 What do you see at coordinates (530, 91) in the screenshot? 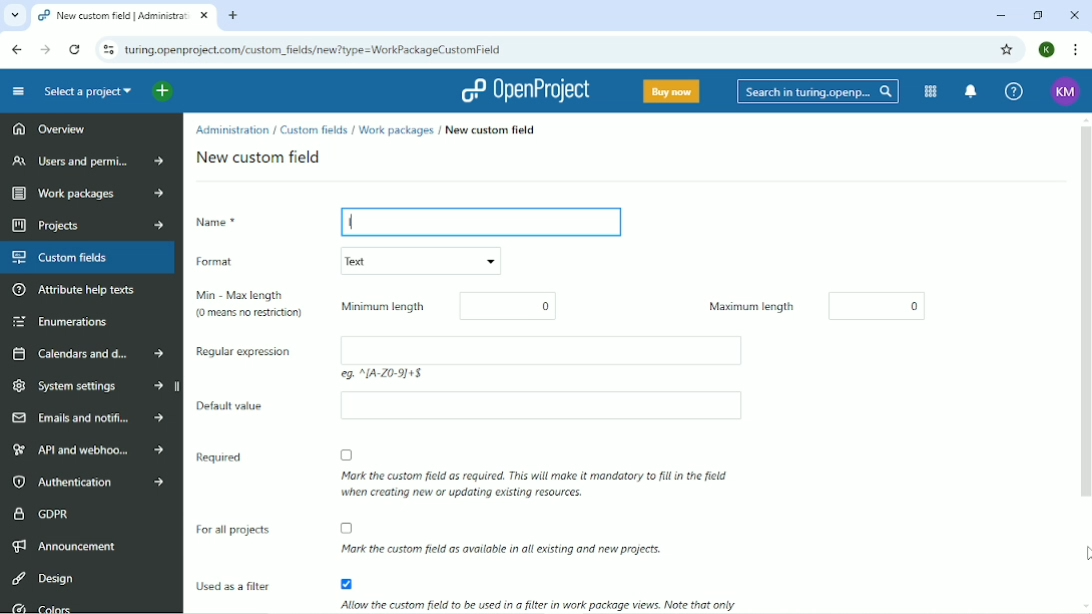
I see `OpenProject` at bounding box center [530, 91].